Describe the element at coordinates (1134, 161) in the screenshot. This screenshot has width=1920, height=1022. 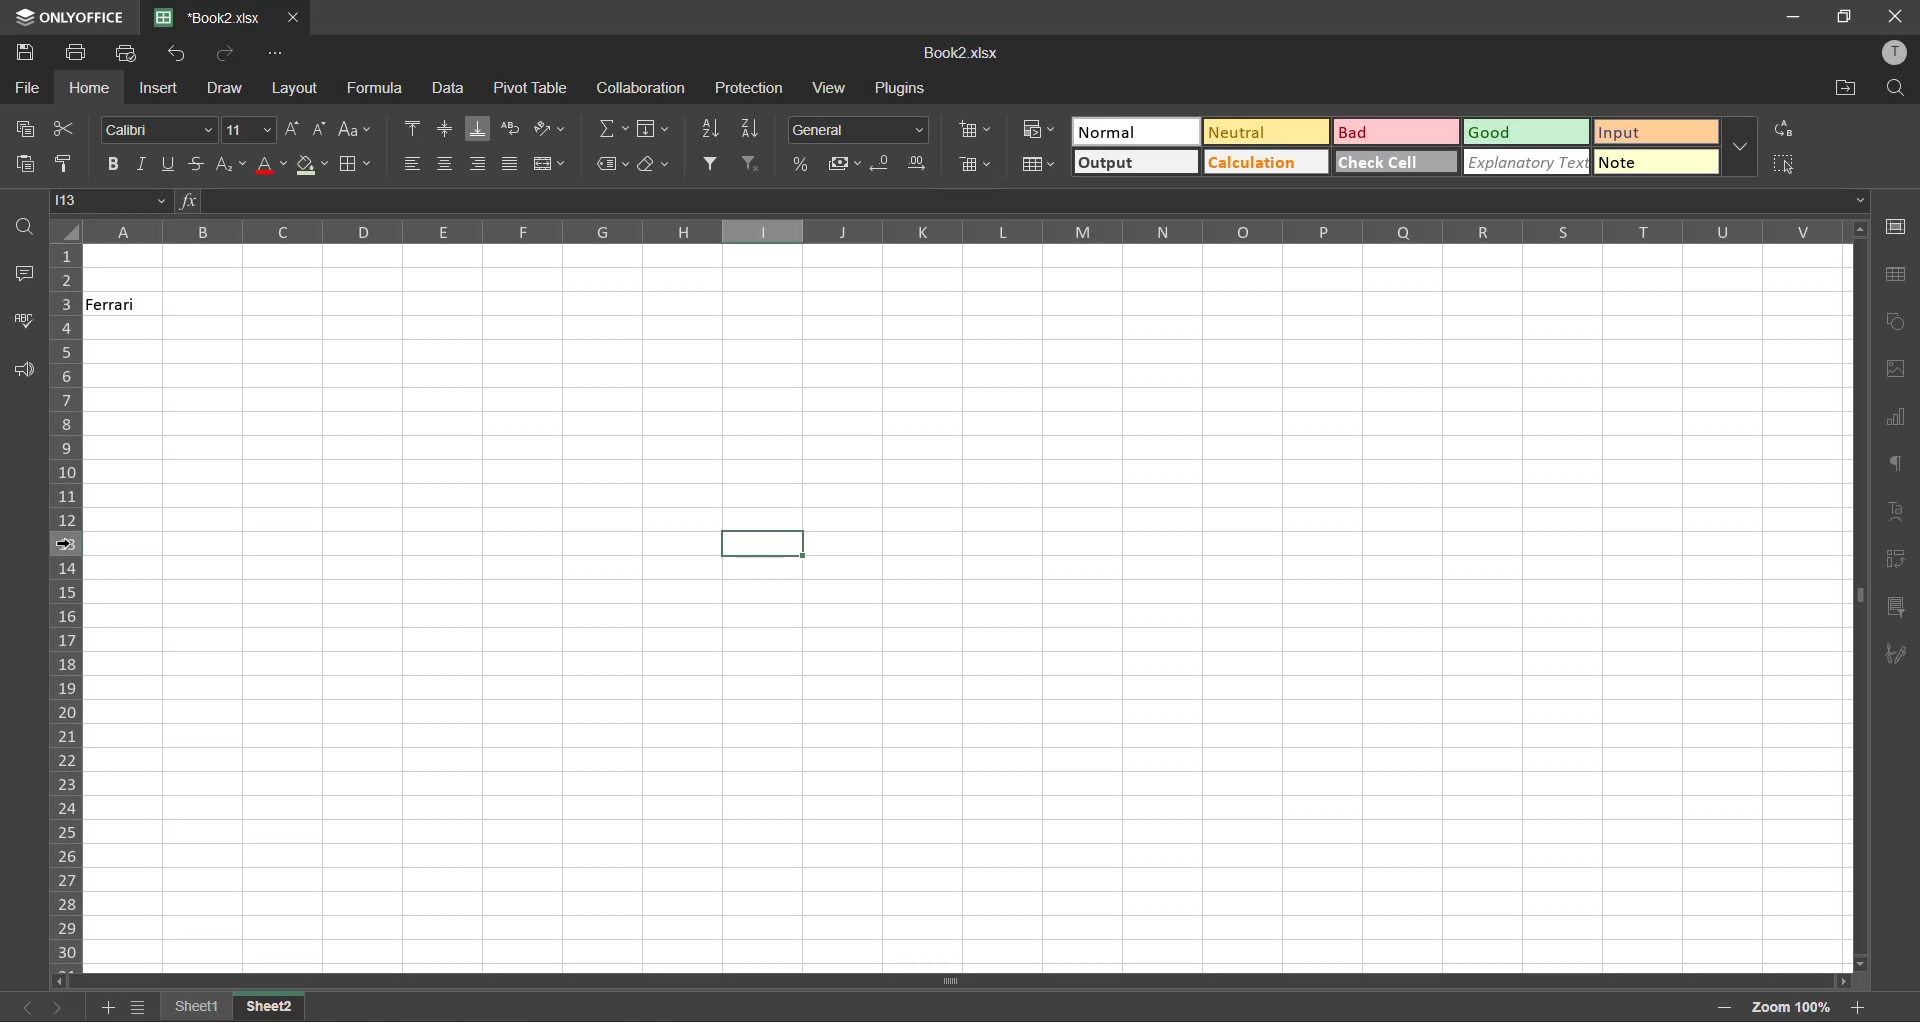
I see `output` at that location.